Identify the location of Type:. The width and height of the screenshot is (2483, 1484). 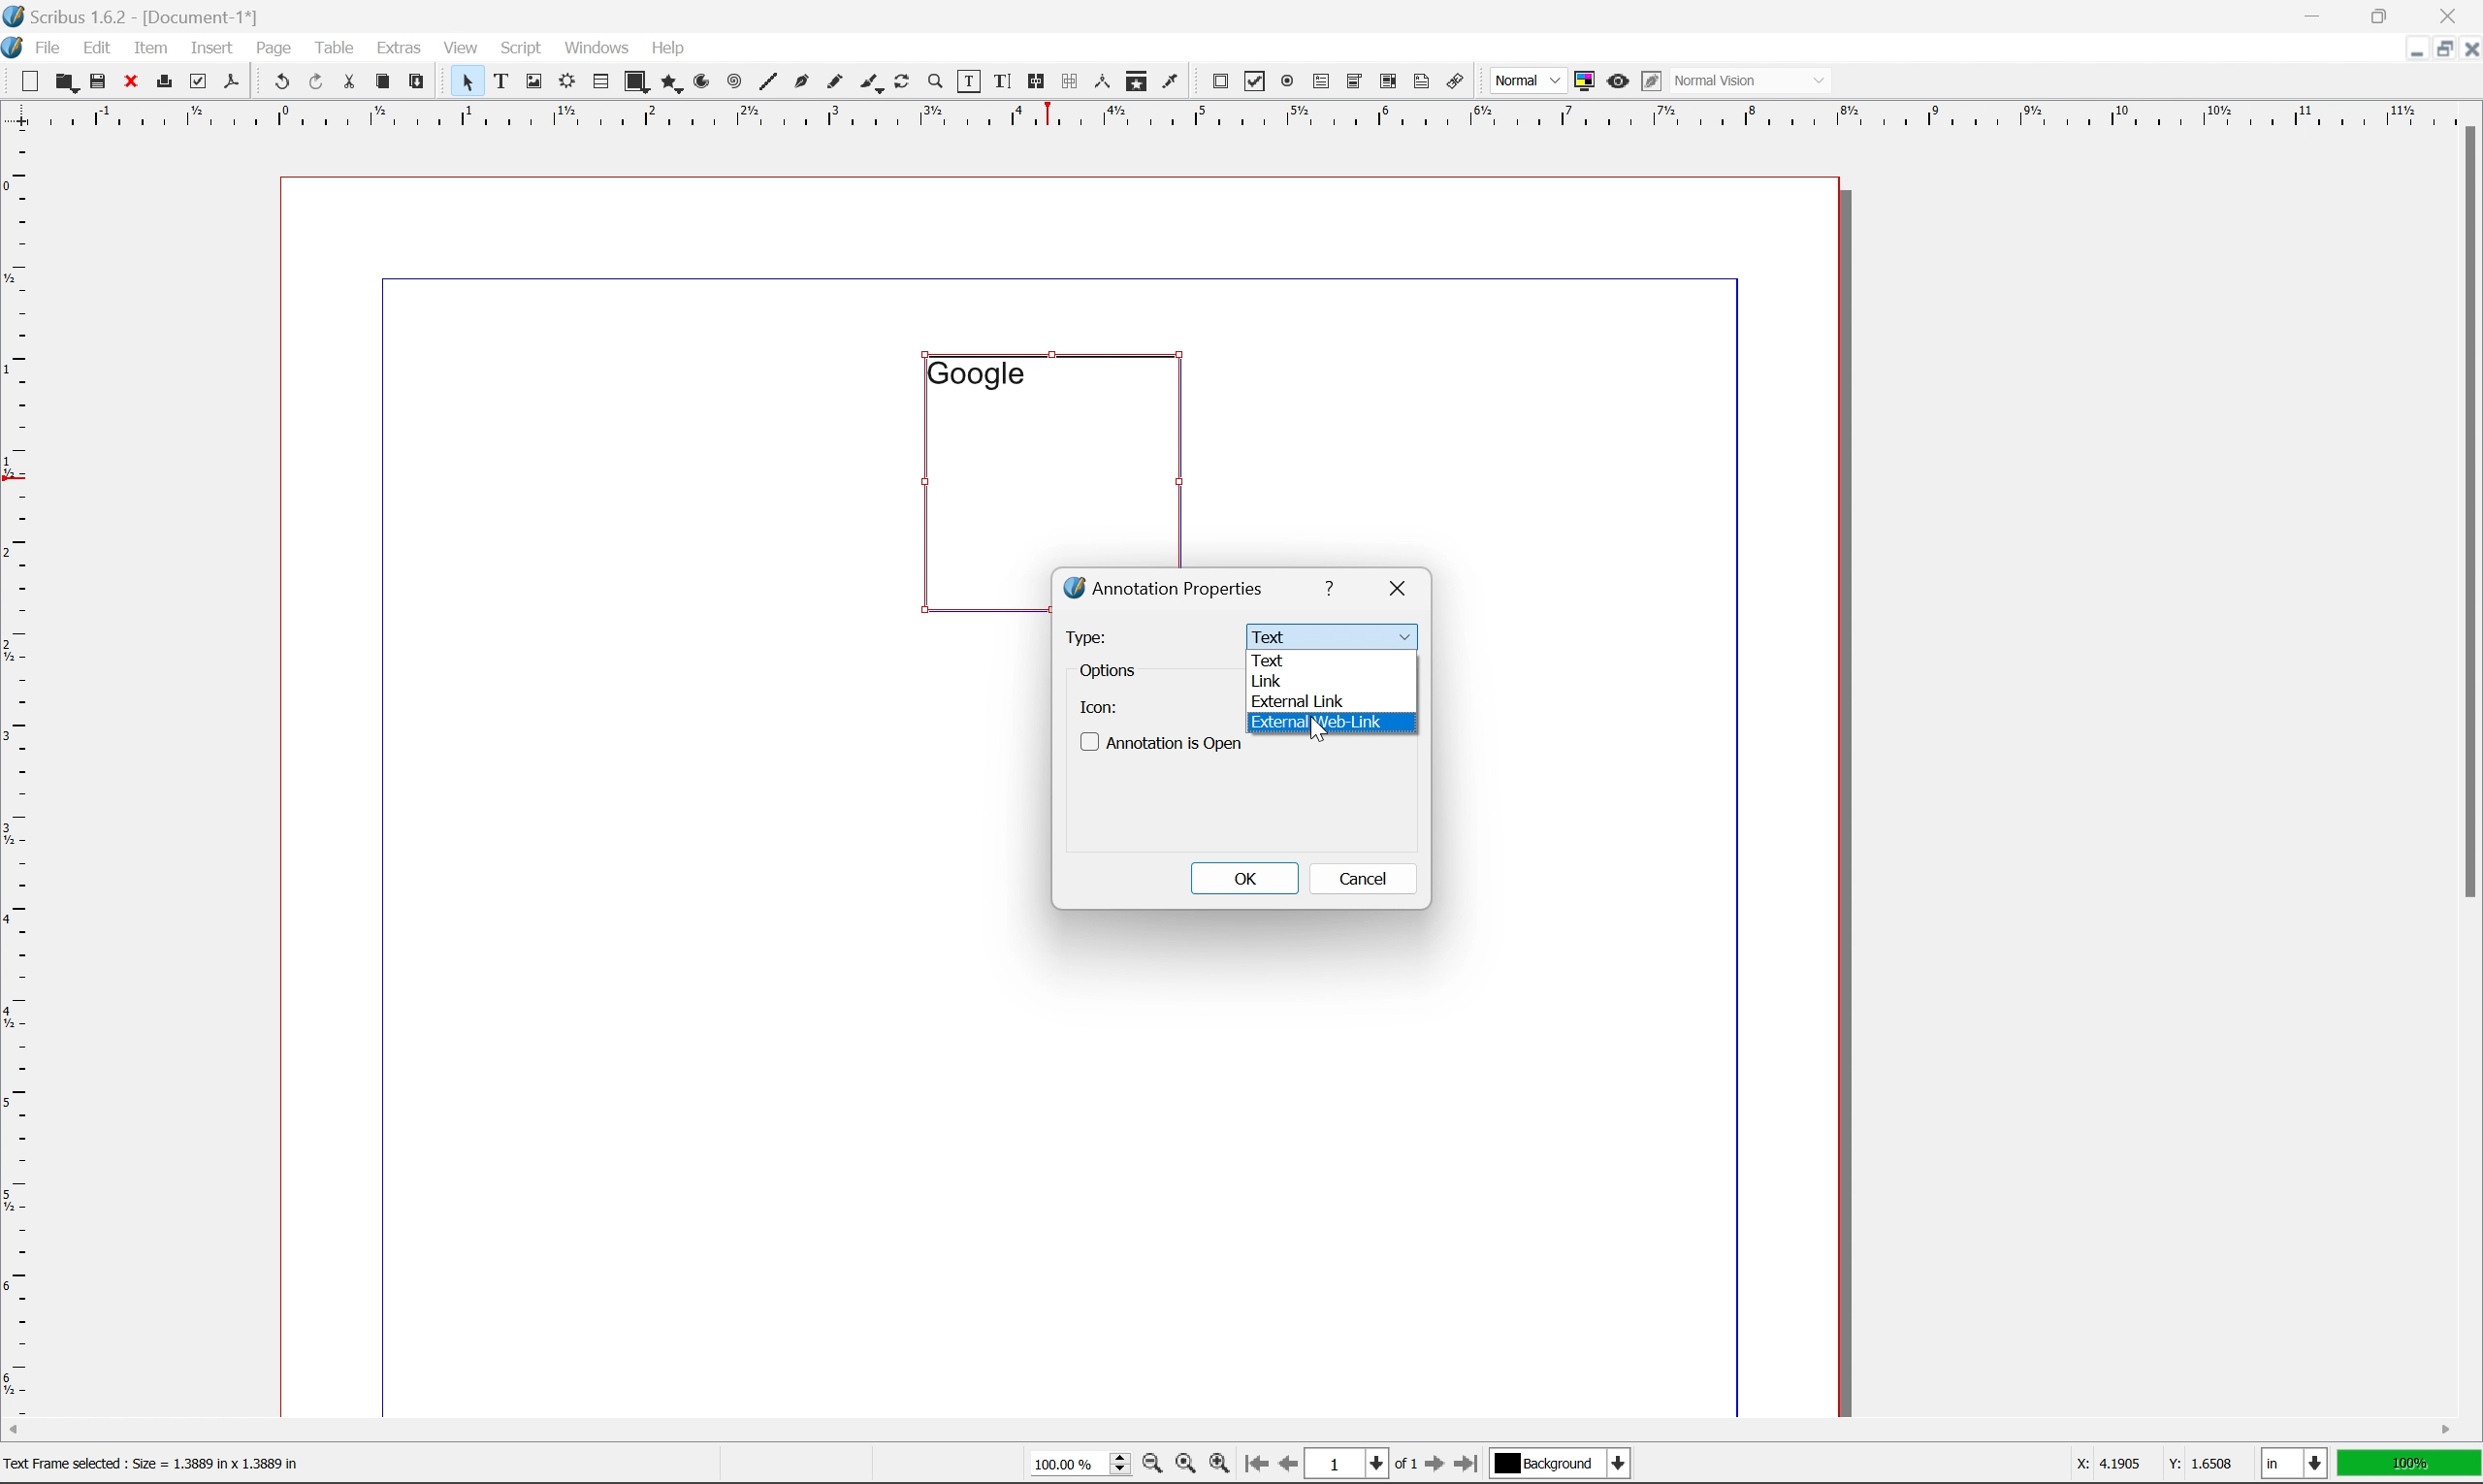
(1087, 635).